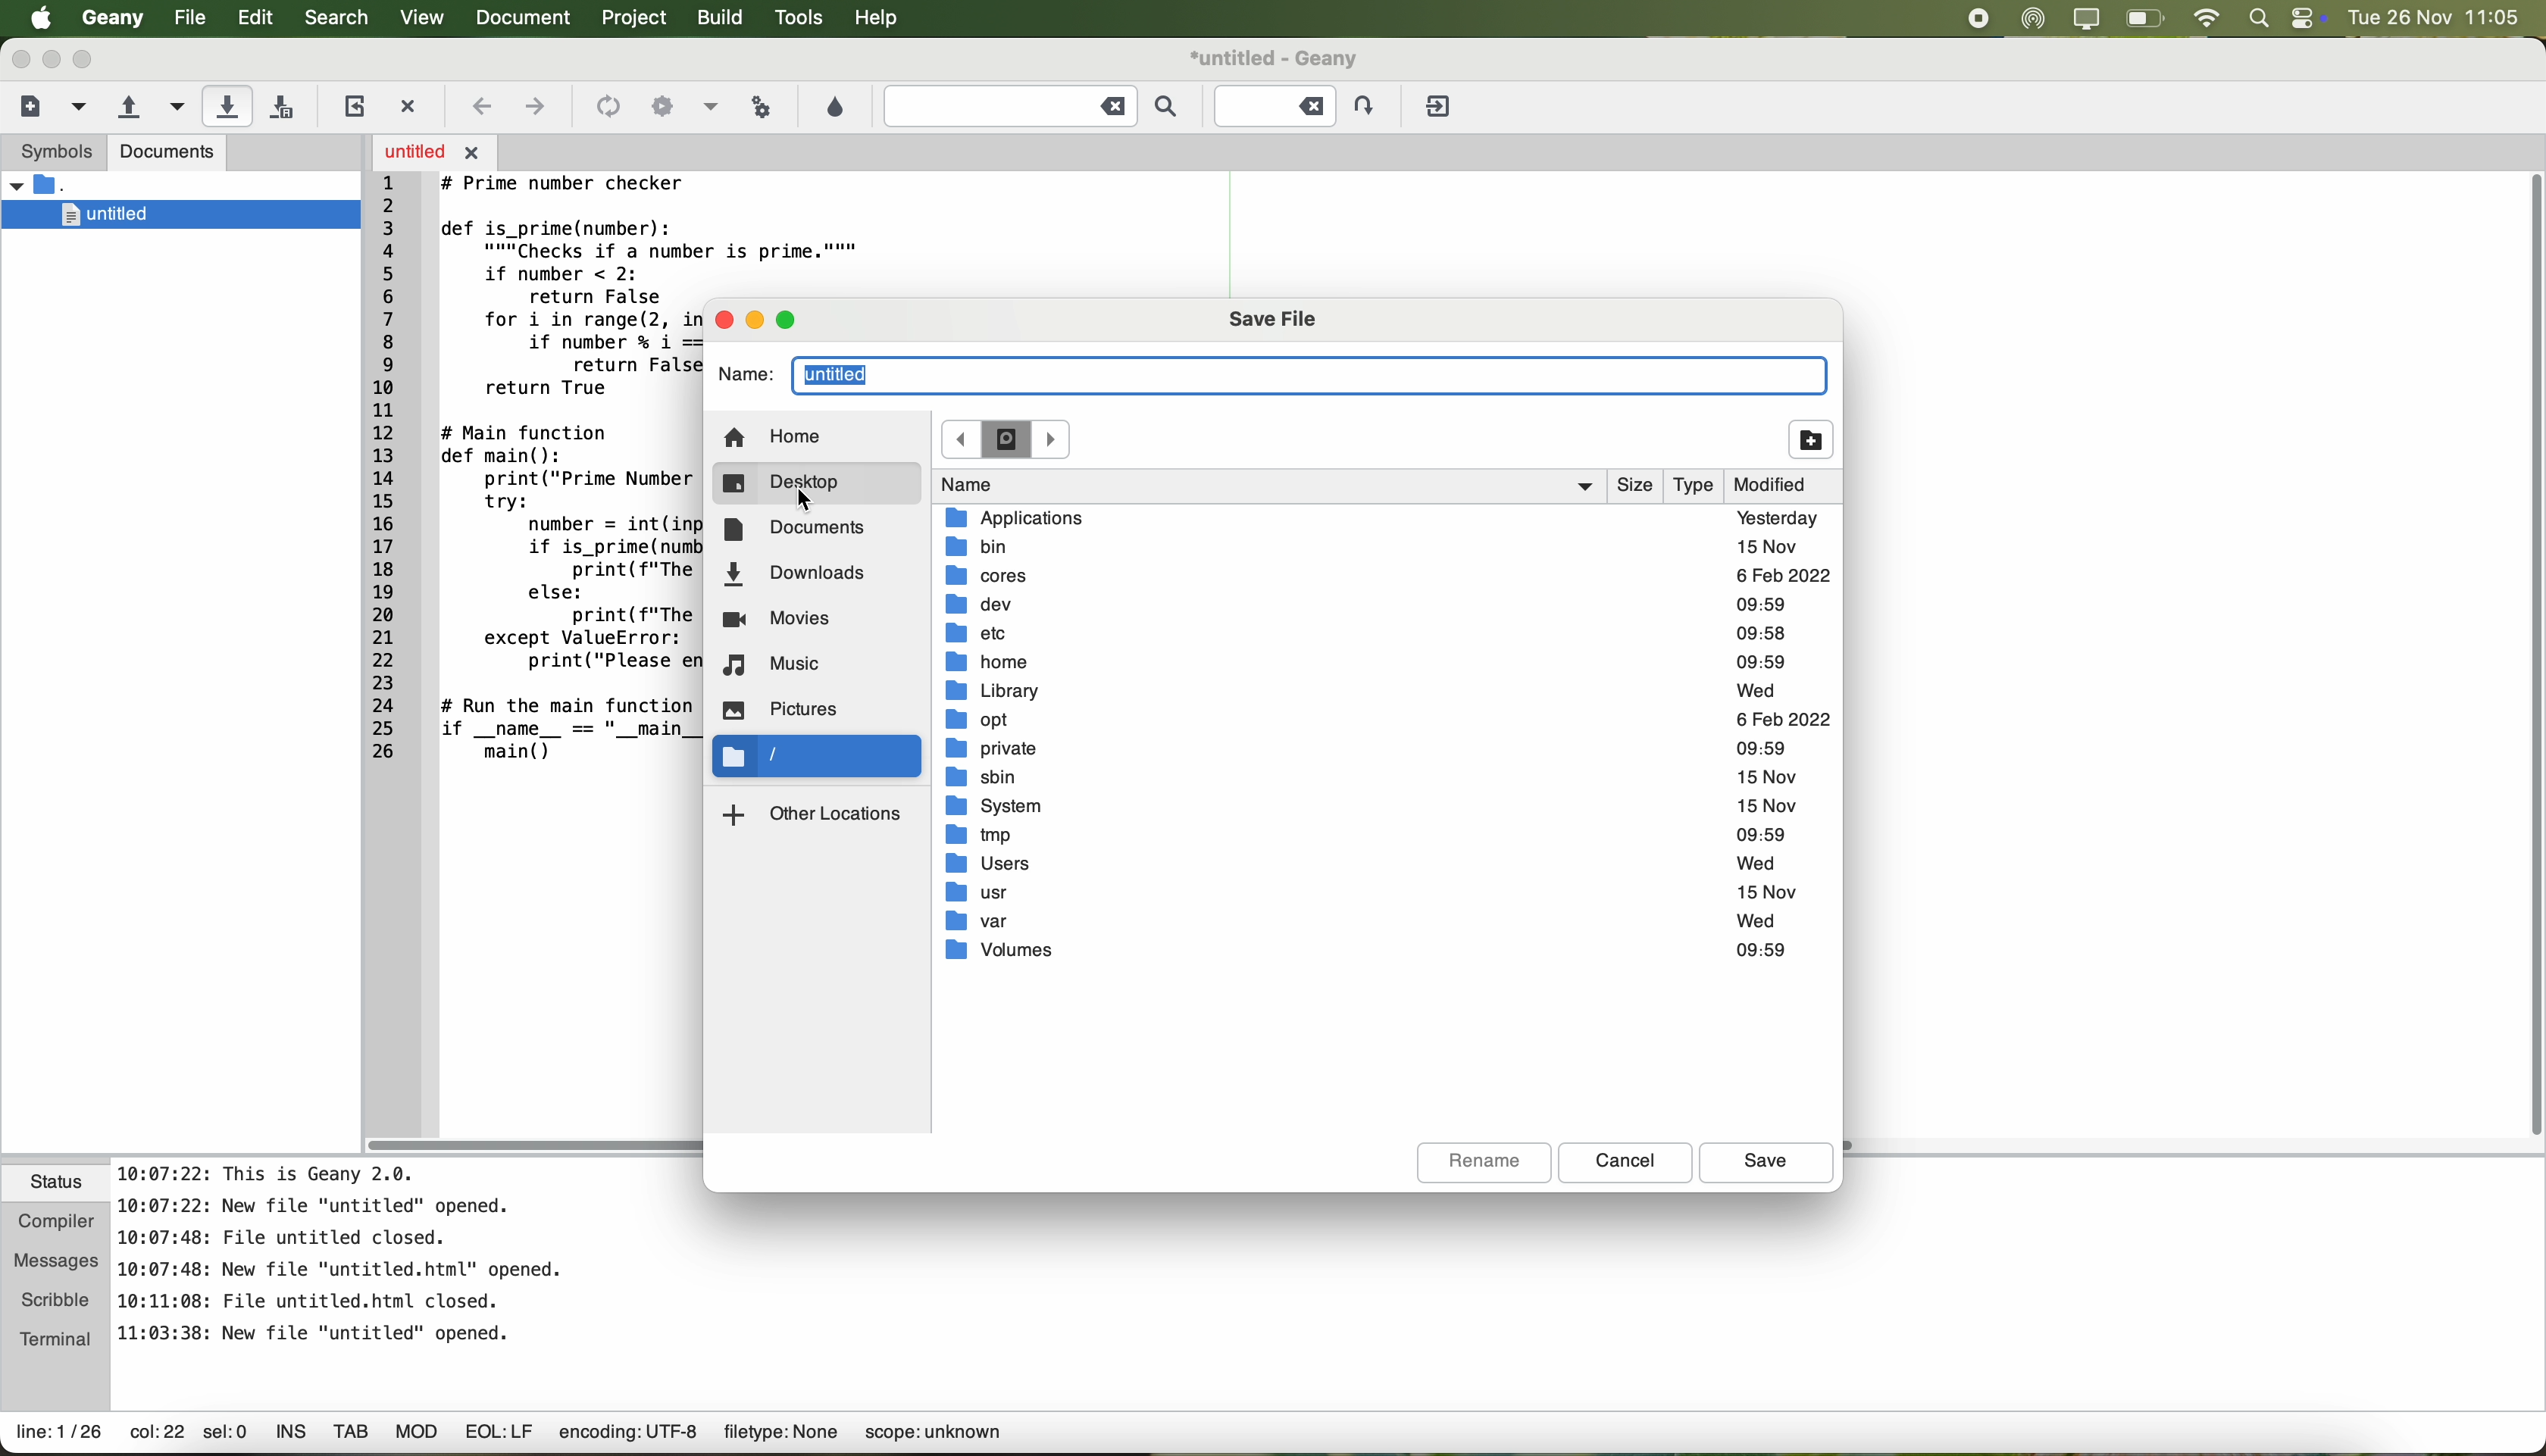  Describe the element at coordinates (1484, 1164) in the screenshot. I see `rename button` at that location.